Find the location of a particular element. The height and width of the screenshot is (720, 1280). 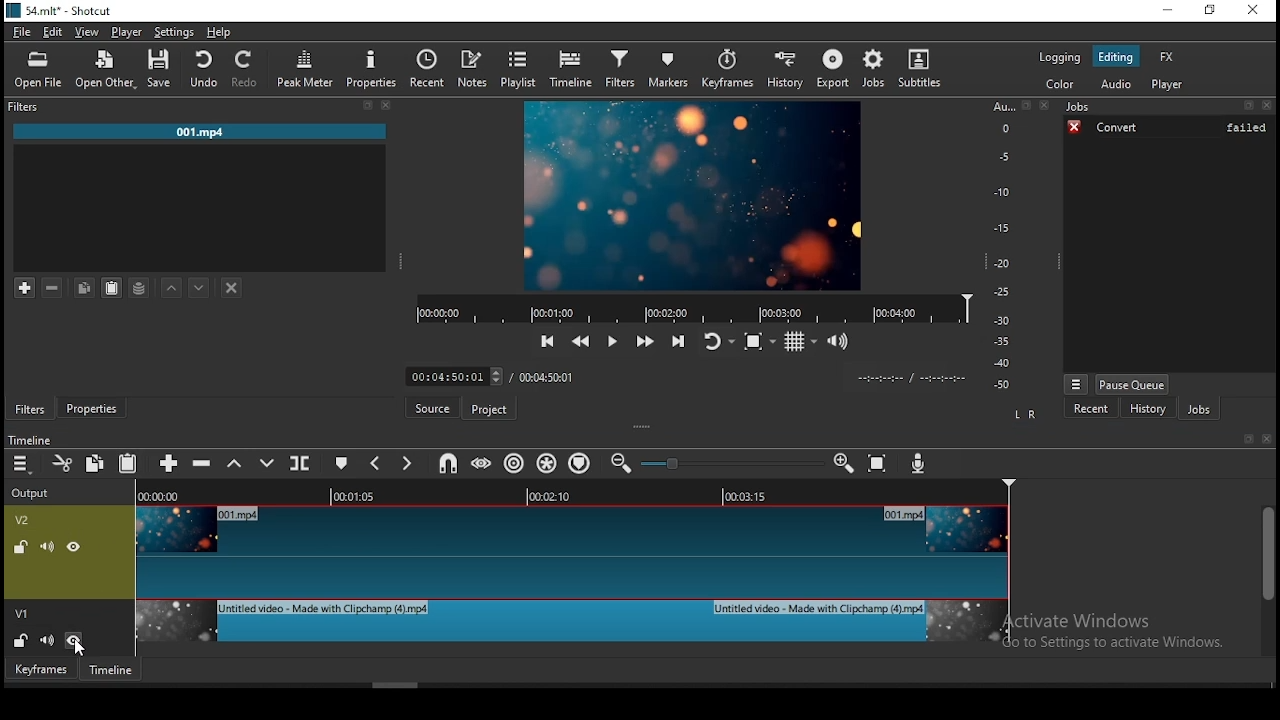

keyframe is located at coordinates (42, 672).